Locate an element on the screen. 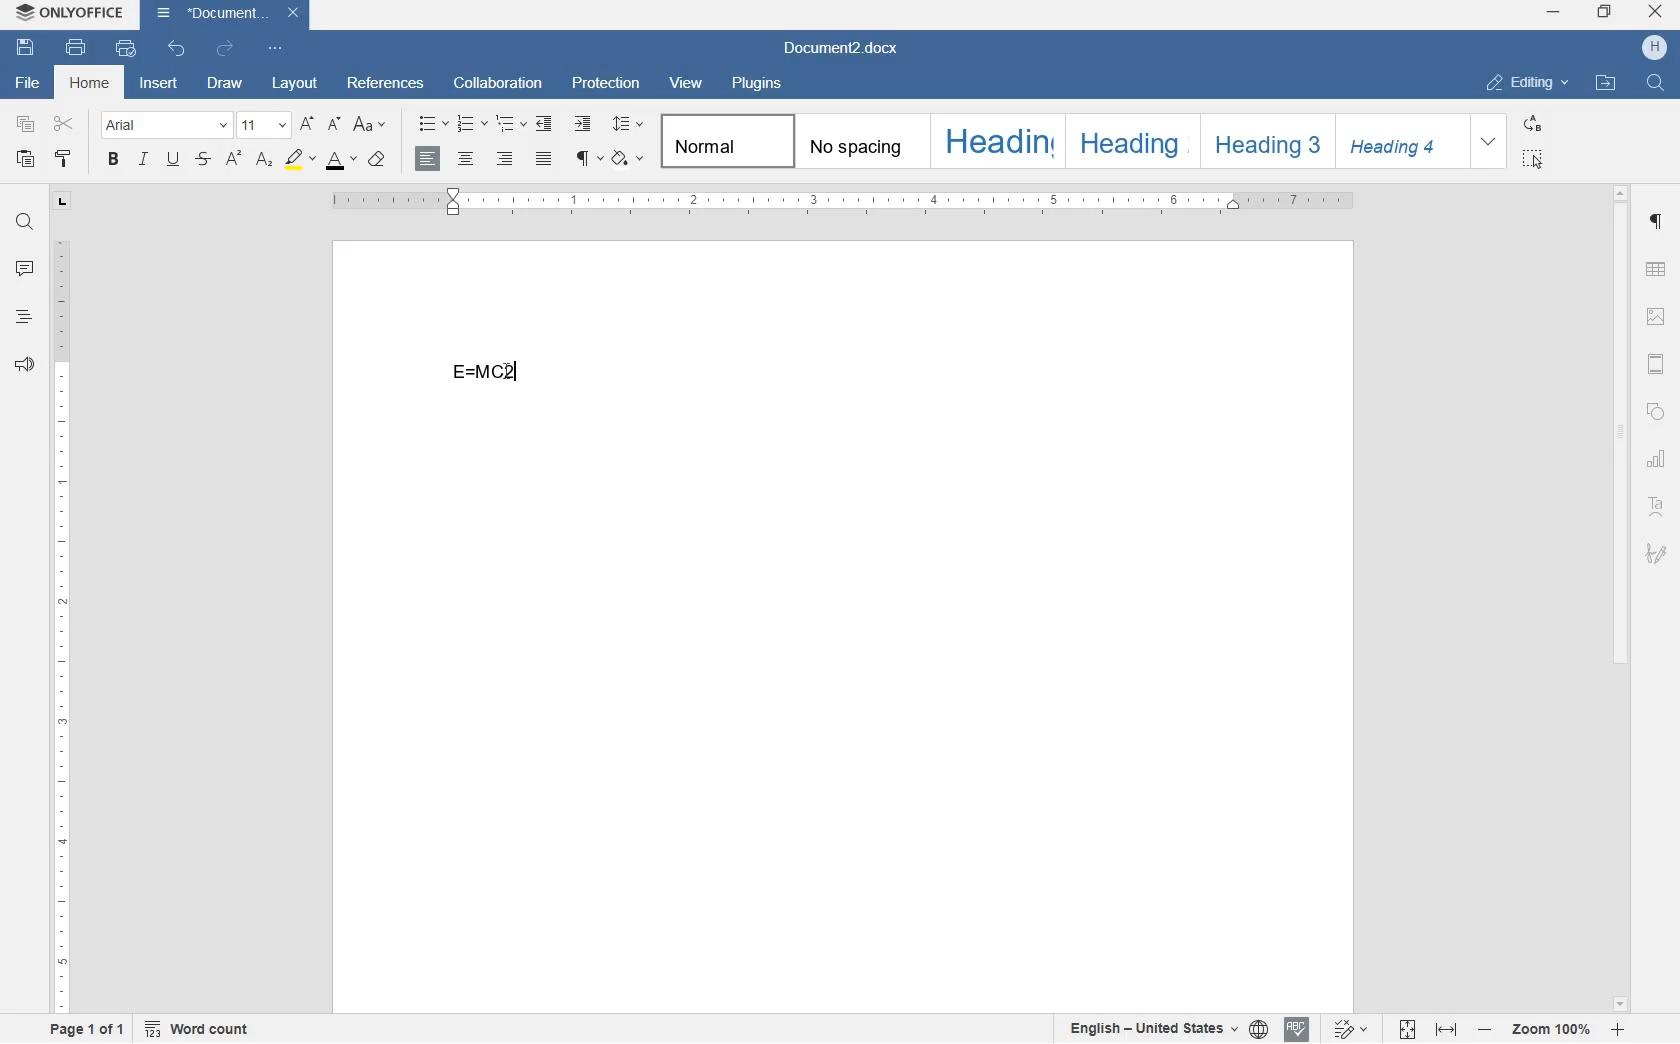 The image size is (1680, 1044). view is located at coordinates (689, 83).